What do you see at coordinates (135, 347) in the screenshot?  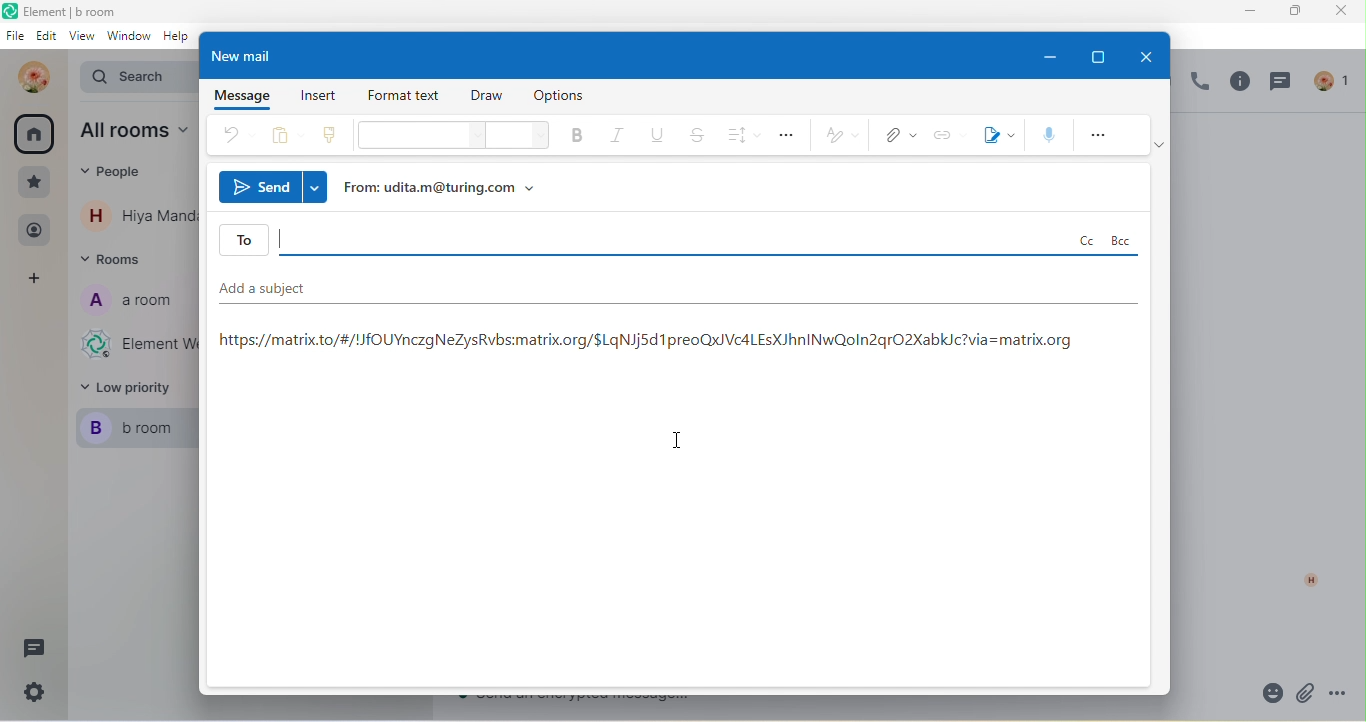 I see `Element web/desktop` at bounding box center [135, 347].